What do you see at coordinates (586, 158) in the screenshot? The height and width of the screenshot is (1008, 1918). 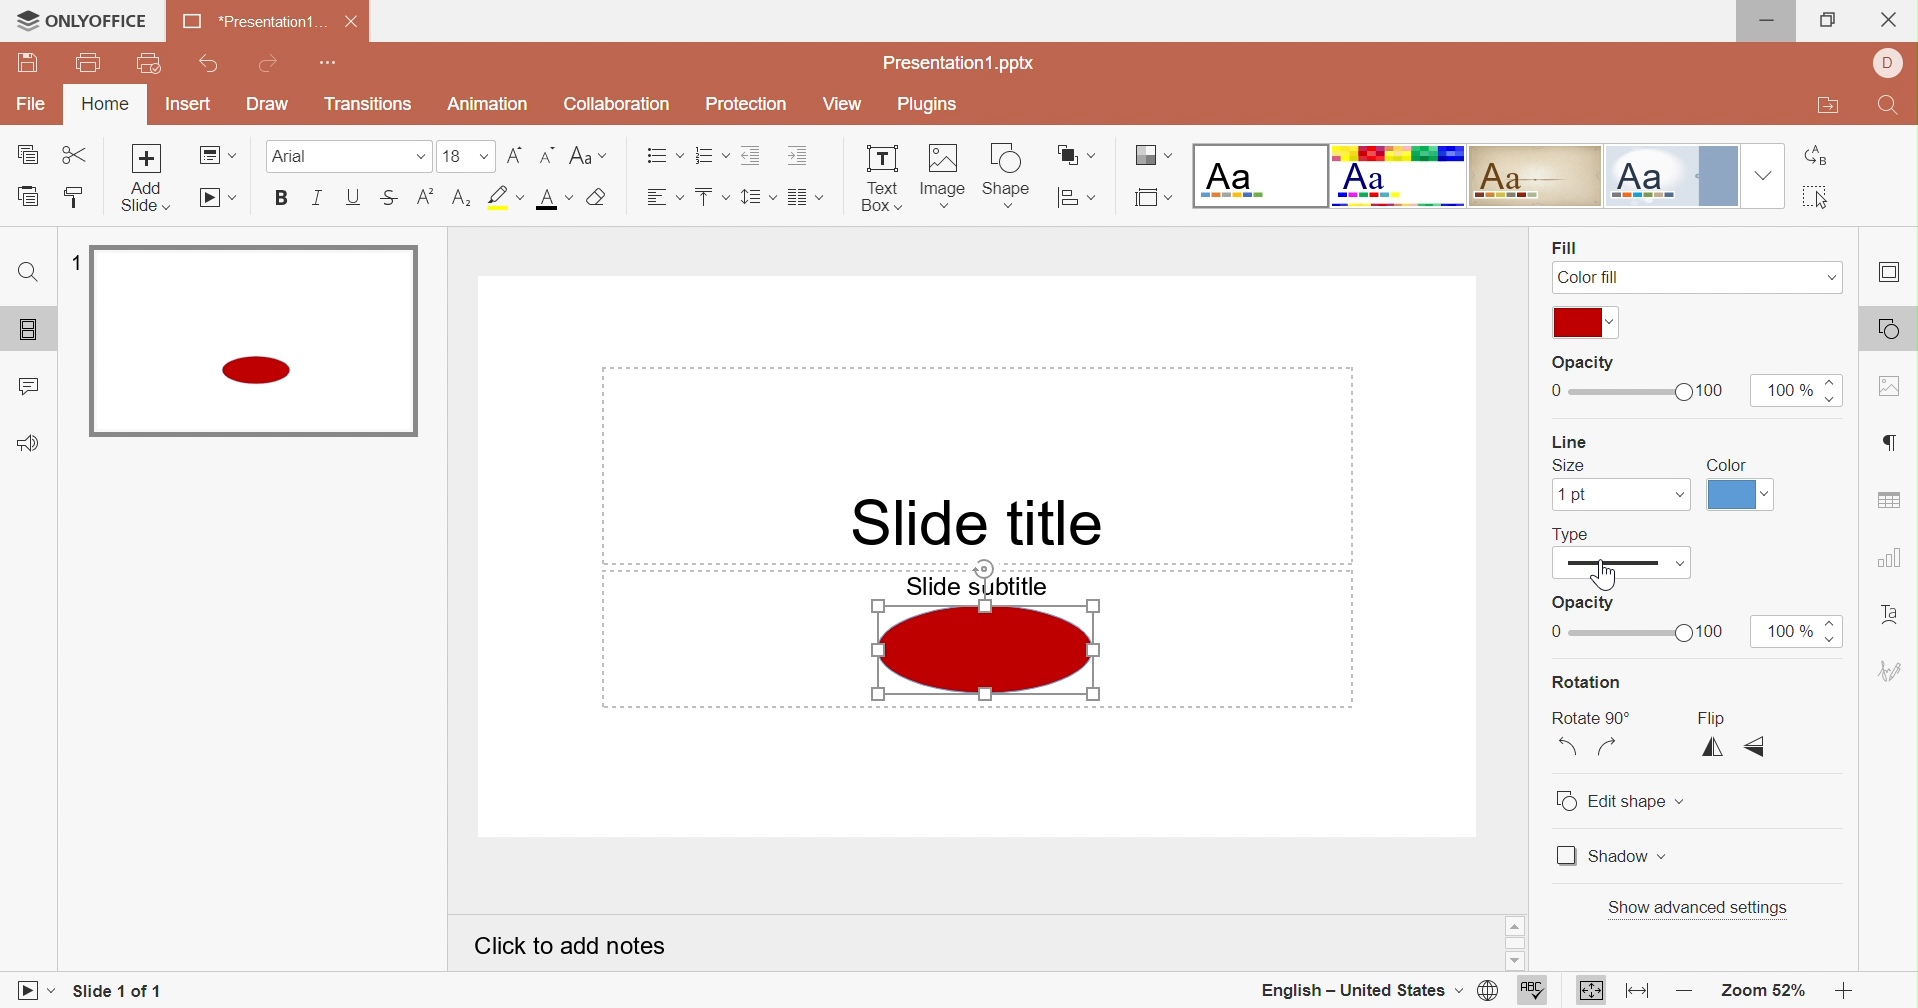 I see `Change case` at bounding box center [586, 158].